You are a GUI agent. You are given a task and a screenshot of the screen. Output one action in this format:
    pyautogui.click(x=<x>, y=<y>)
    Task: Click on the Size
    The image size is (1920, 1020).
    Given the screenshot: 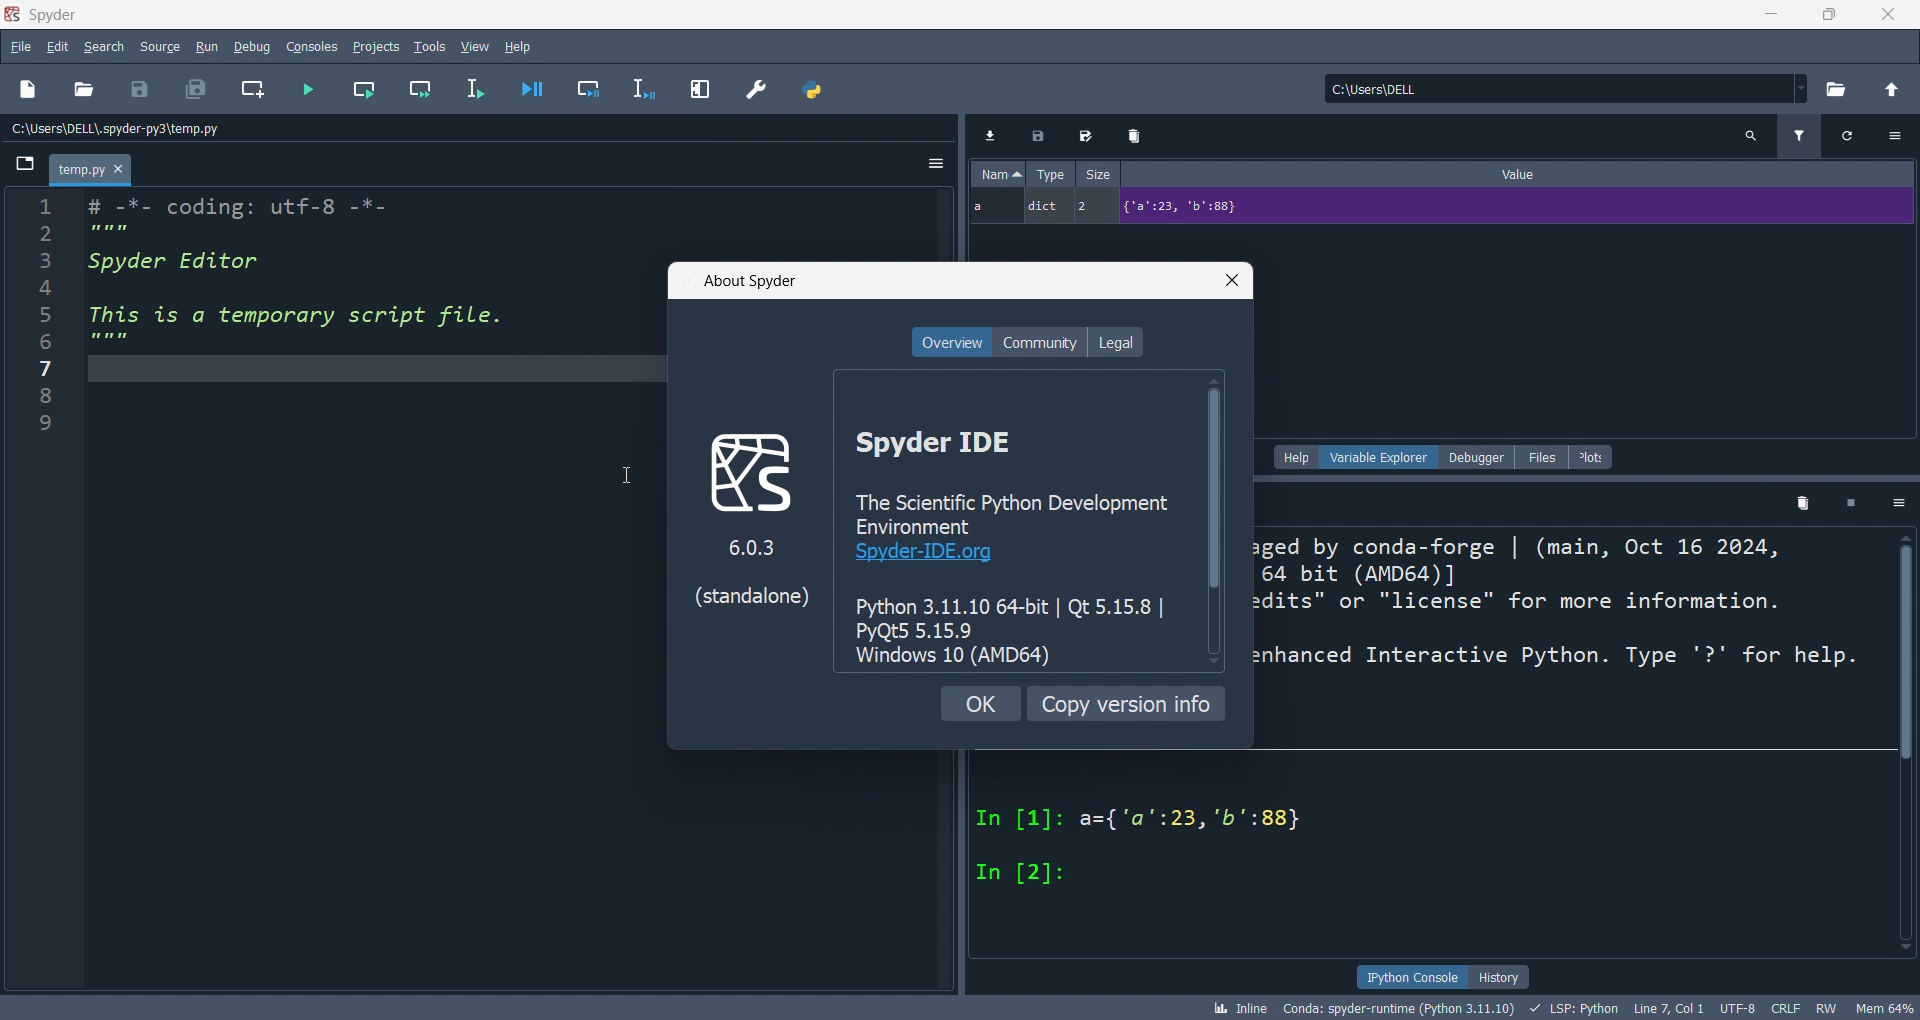 What is the action you would take?
    pyautogui.click(x=1099, y=173)
    